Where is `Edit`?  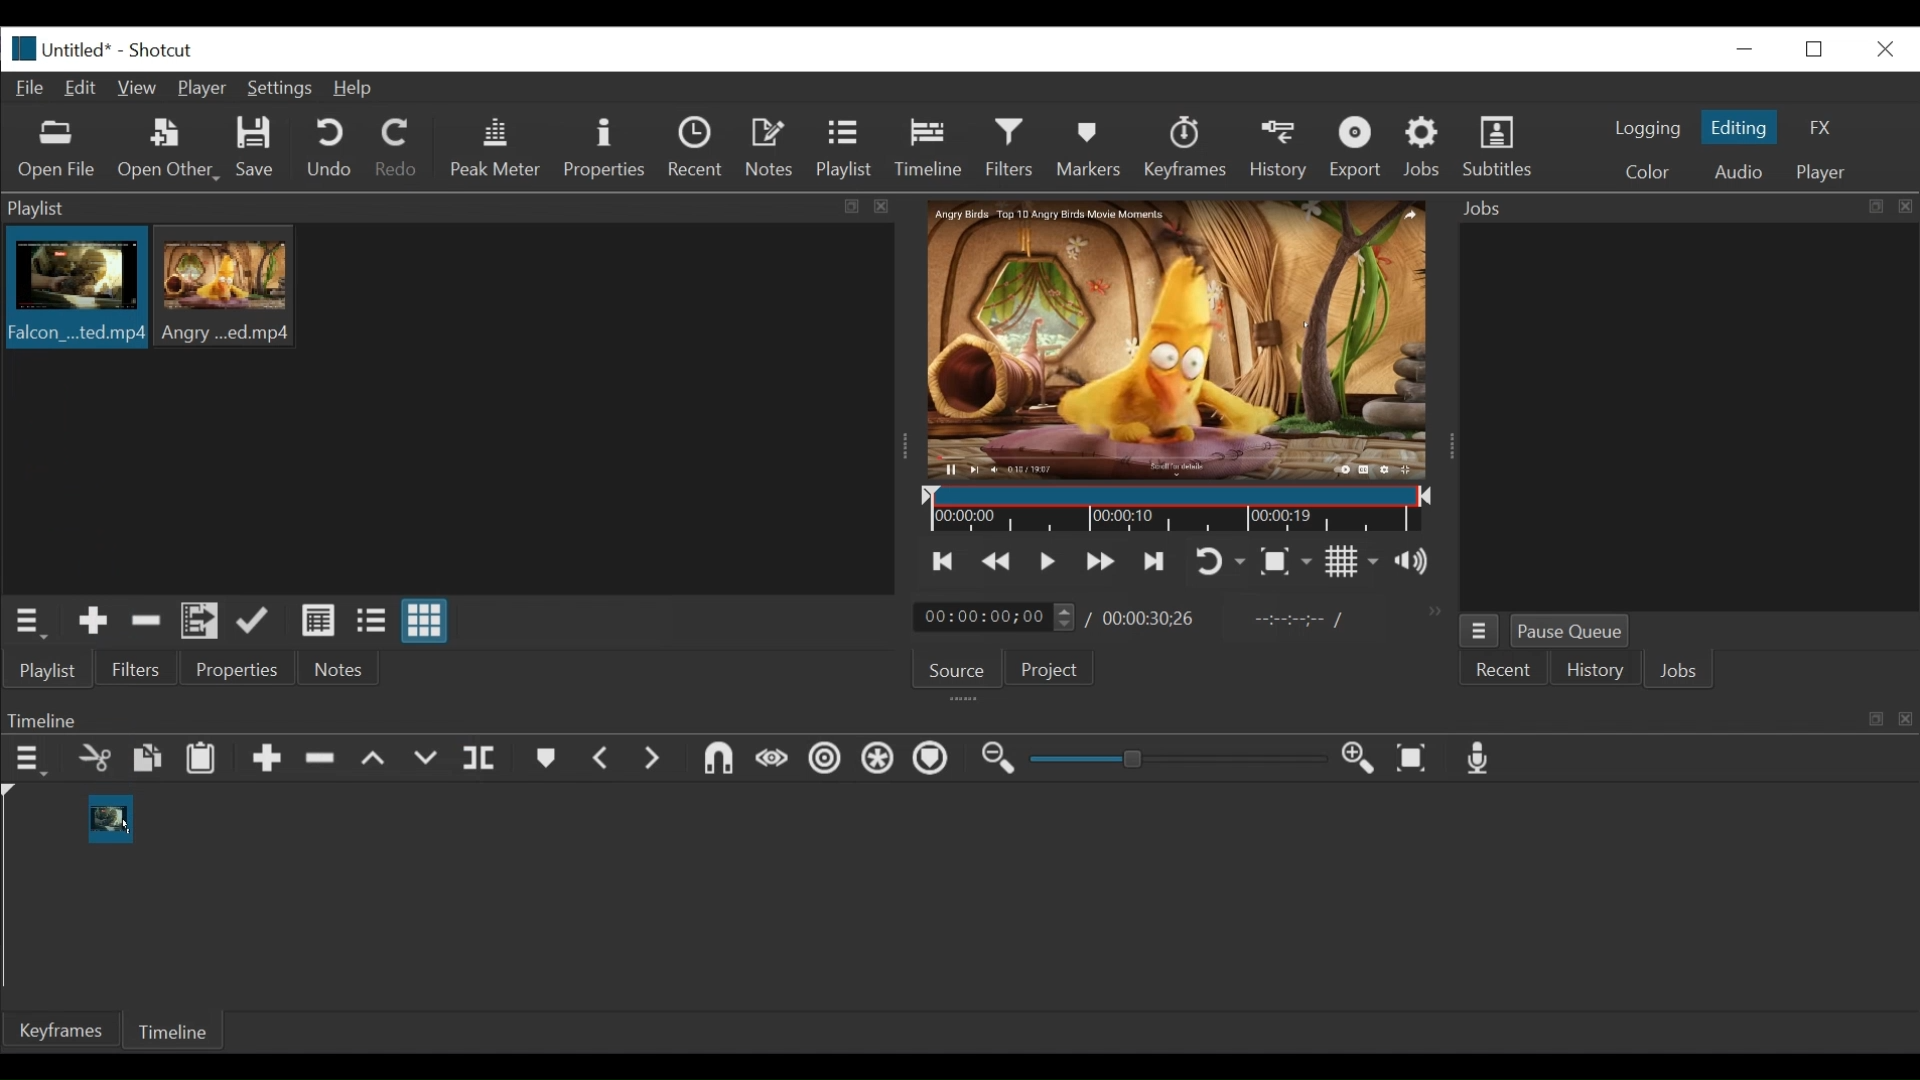
Edit is located at coordinates (85, 86).